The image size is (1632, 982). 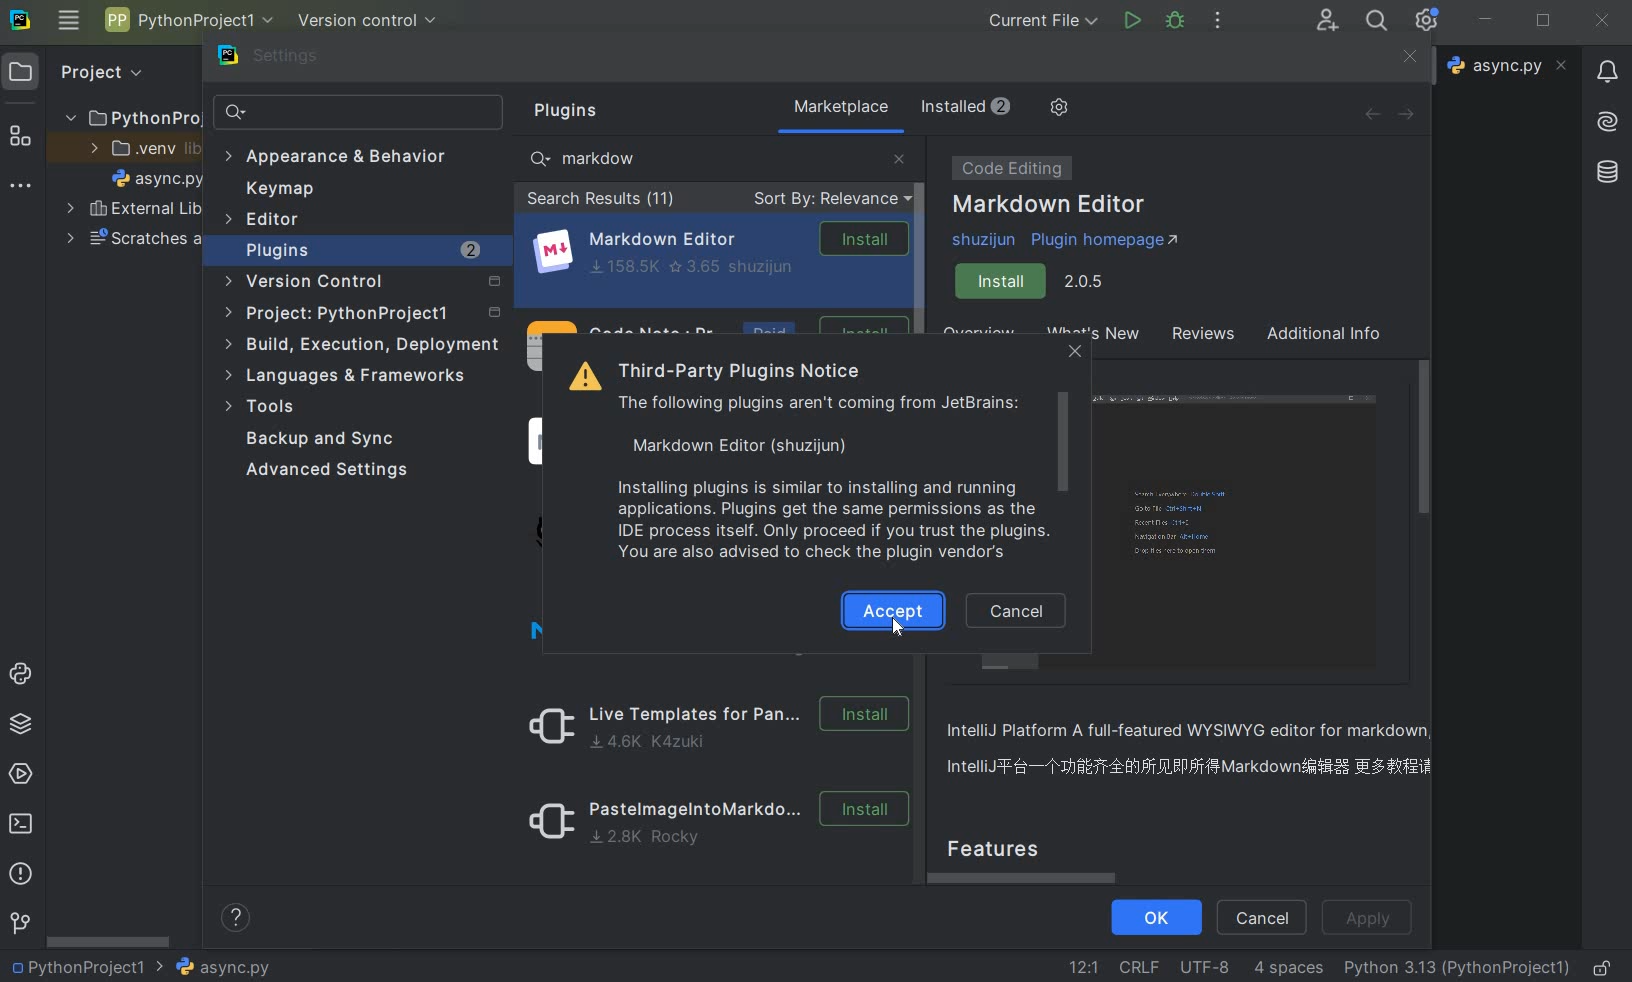 What do you see at coordinates (892, 610) in the screenshot?
I see `accept` at bounding box center [892, 610].